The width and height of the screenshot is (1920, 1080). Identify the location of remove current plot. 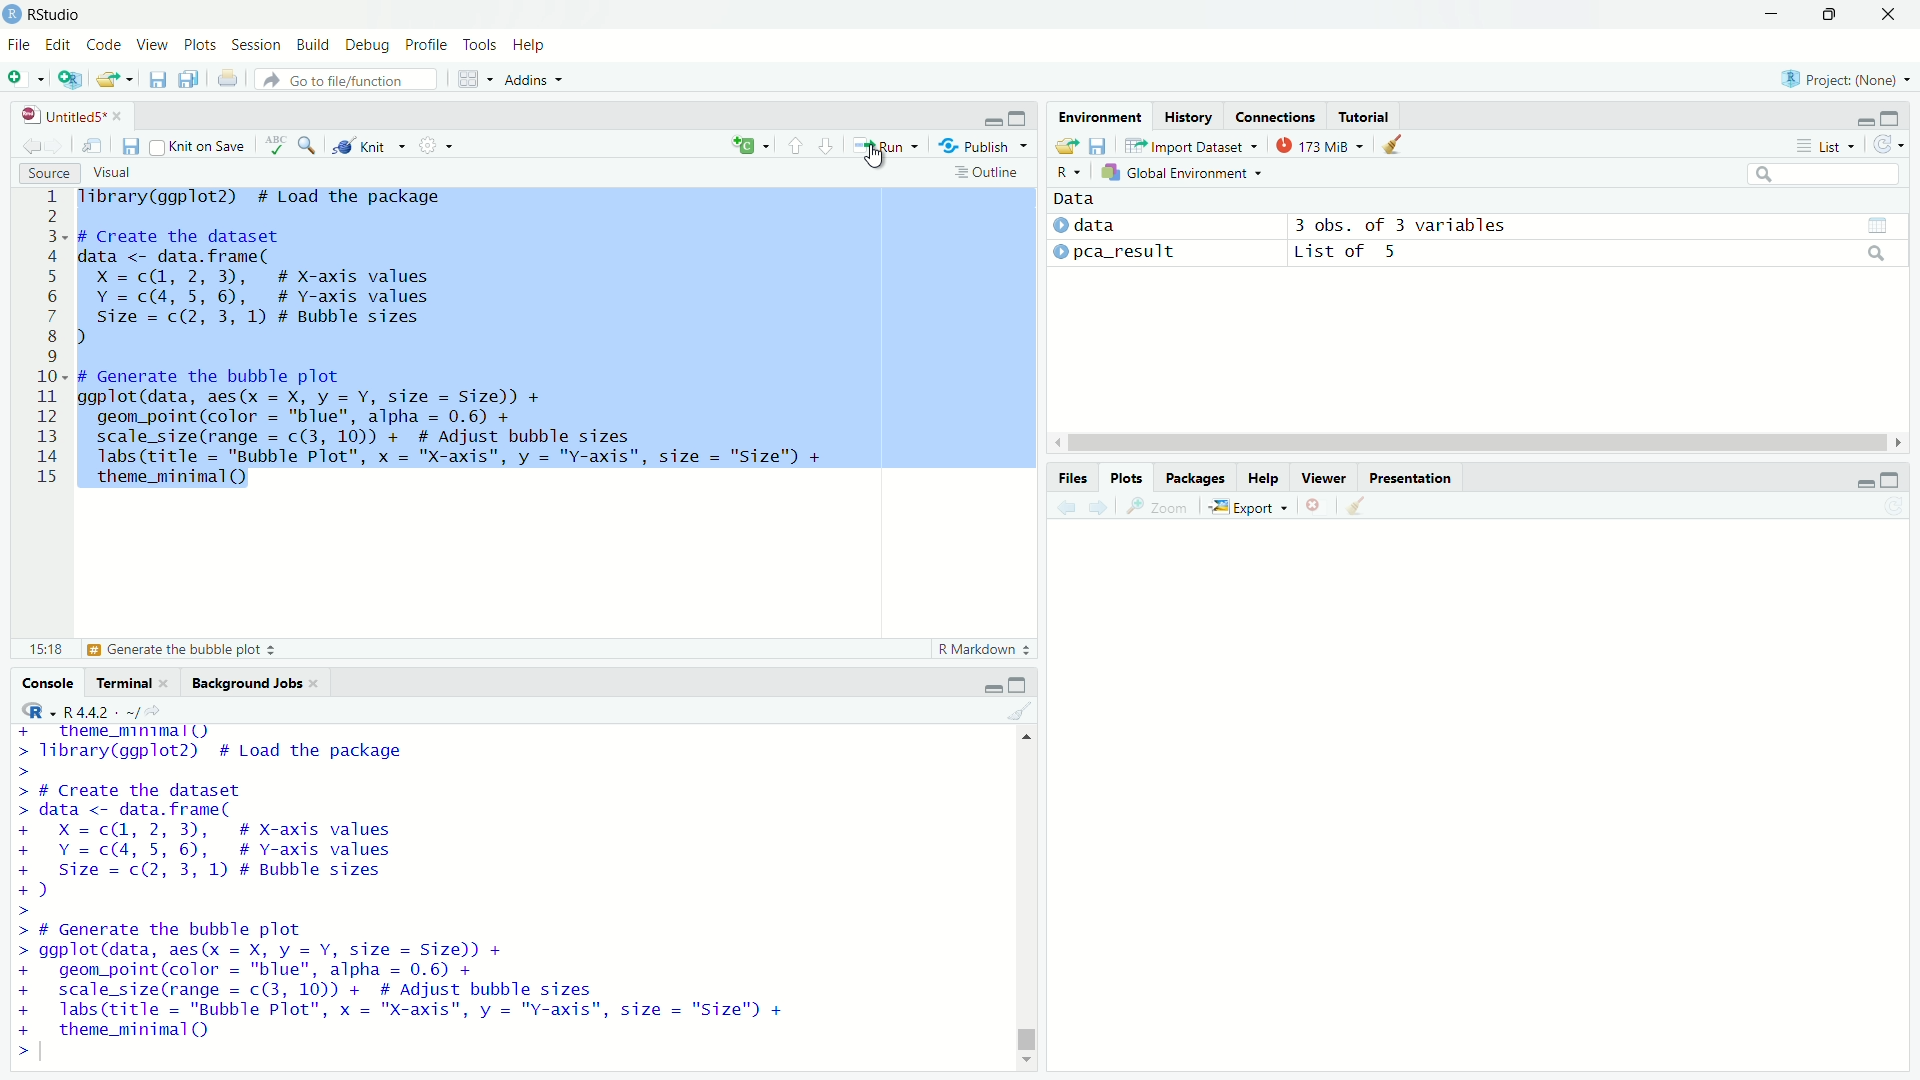
(1316, 506).